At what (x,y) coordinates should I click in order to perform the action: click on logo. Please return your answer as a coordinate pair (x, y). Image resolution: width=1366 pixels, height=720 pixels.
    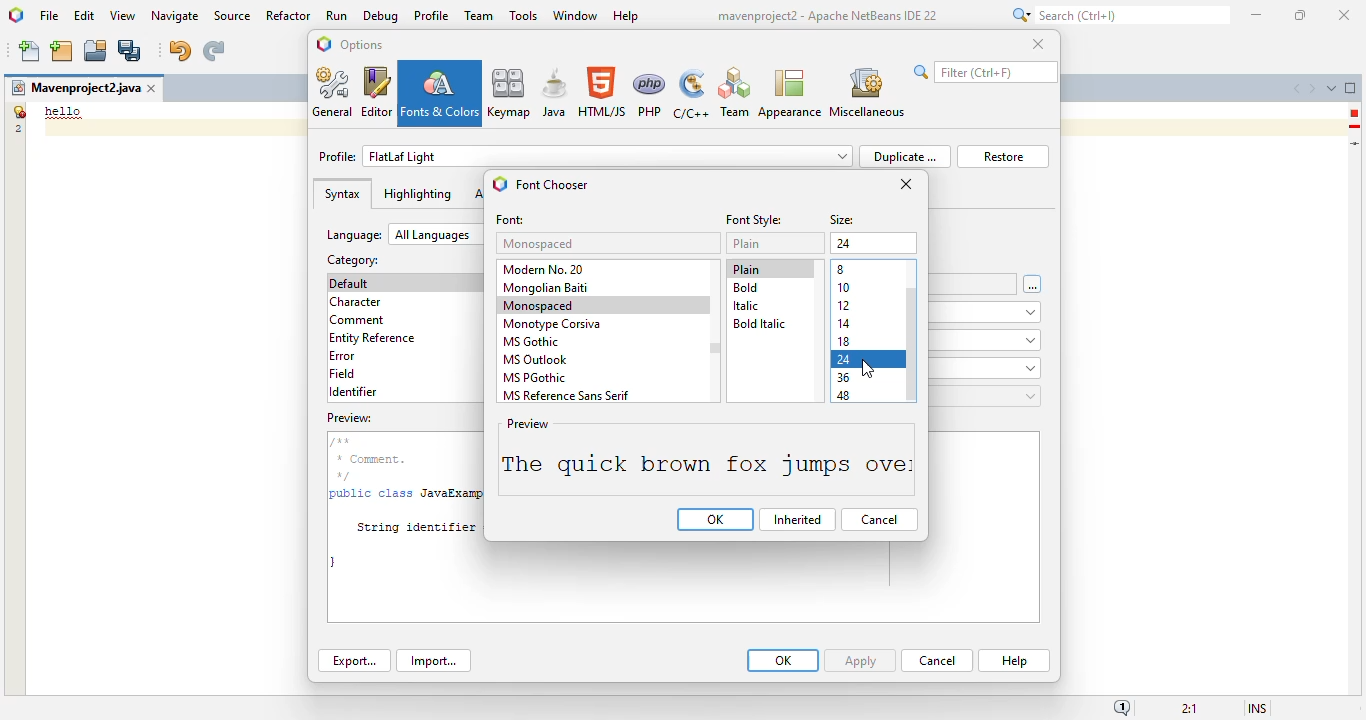
    Looking at the image, I should click on (17, 15).